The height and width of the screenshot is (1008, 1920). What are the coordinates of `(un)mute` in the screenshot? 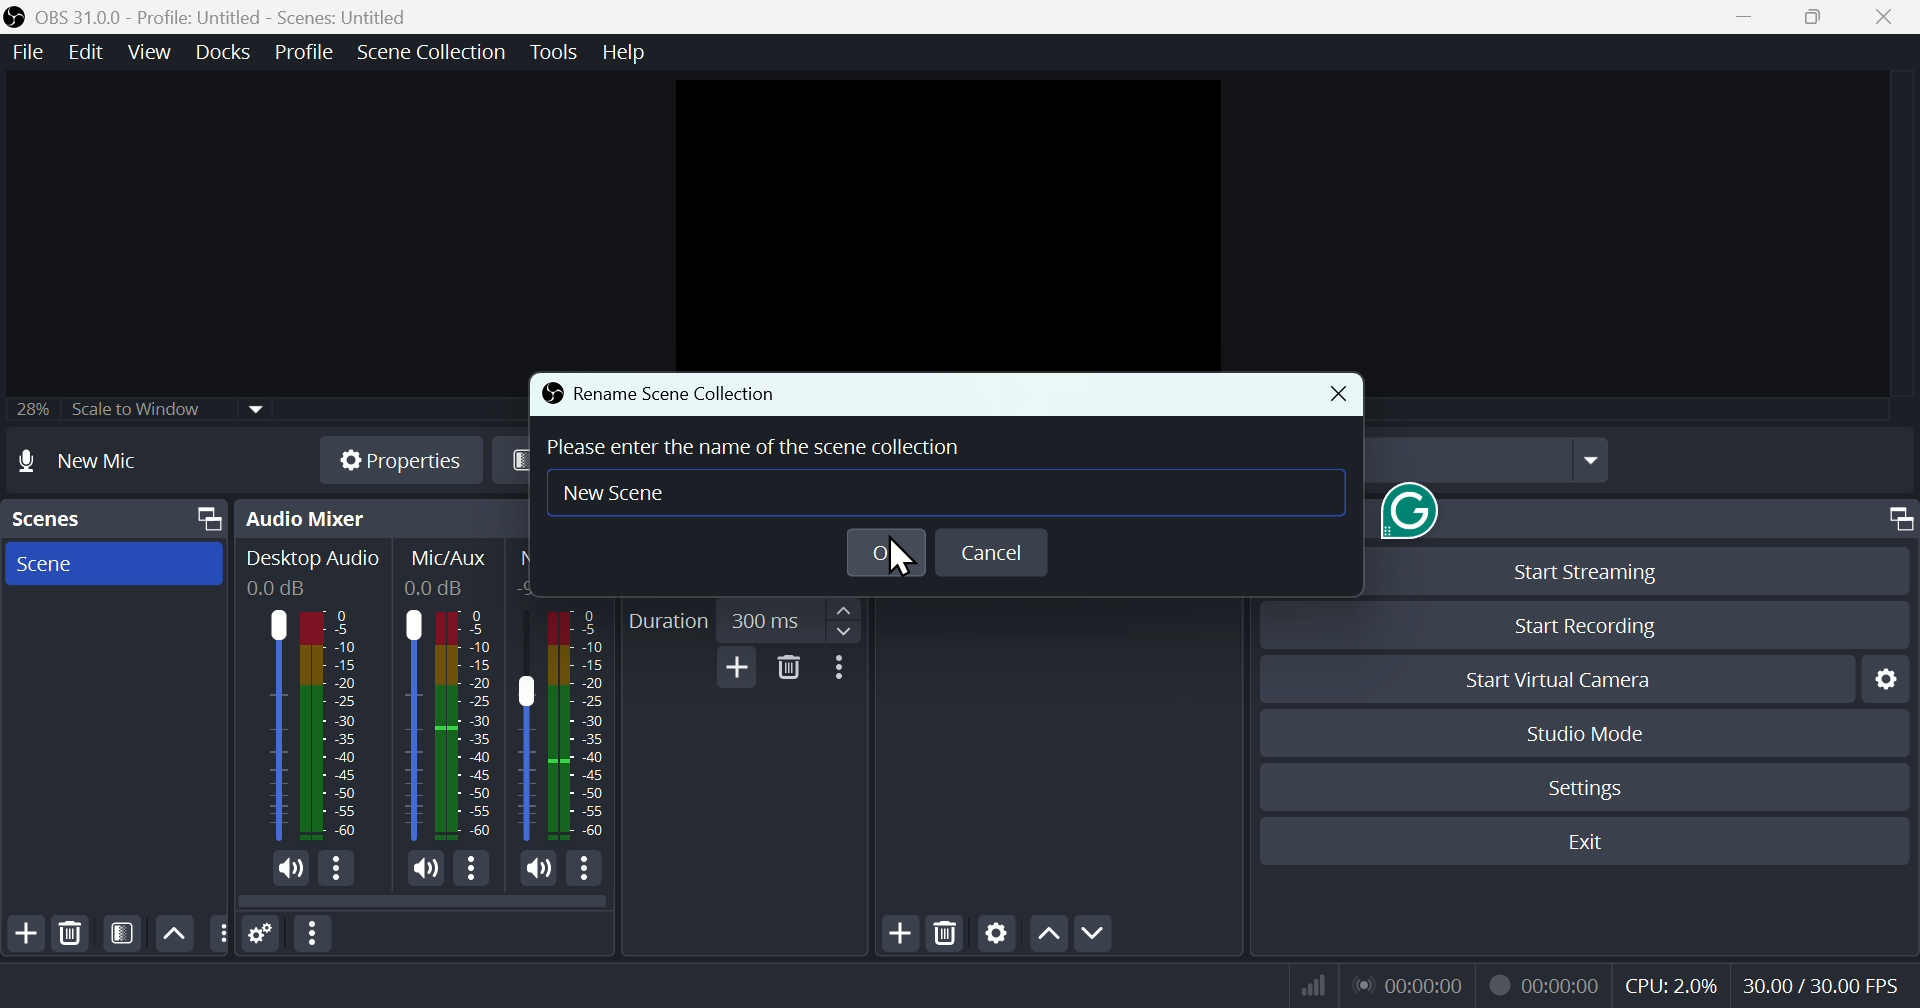 It's located at (540, 871).